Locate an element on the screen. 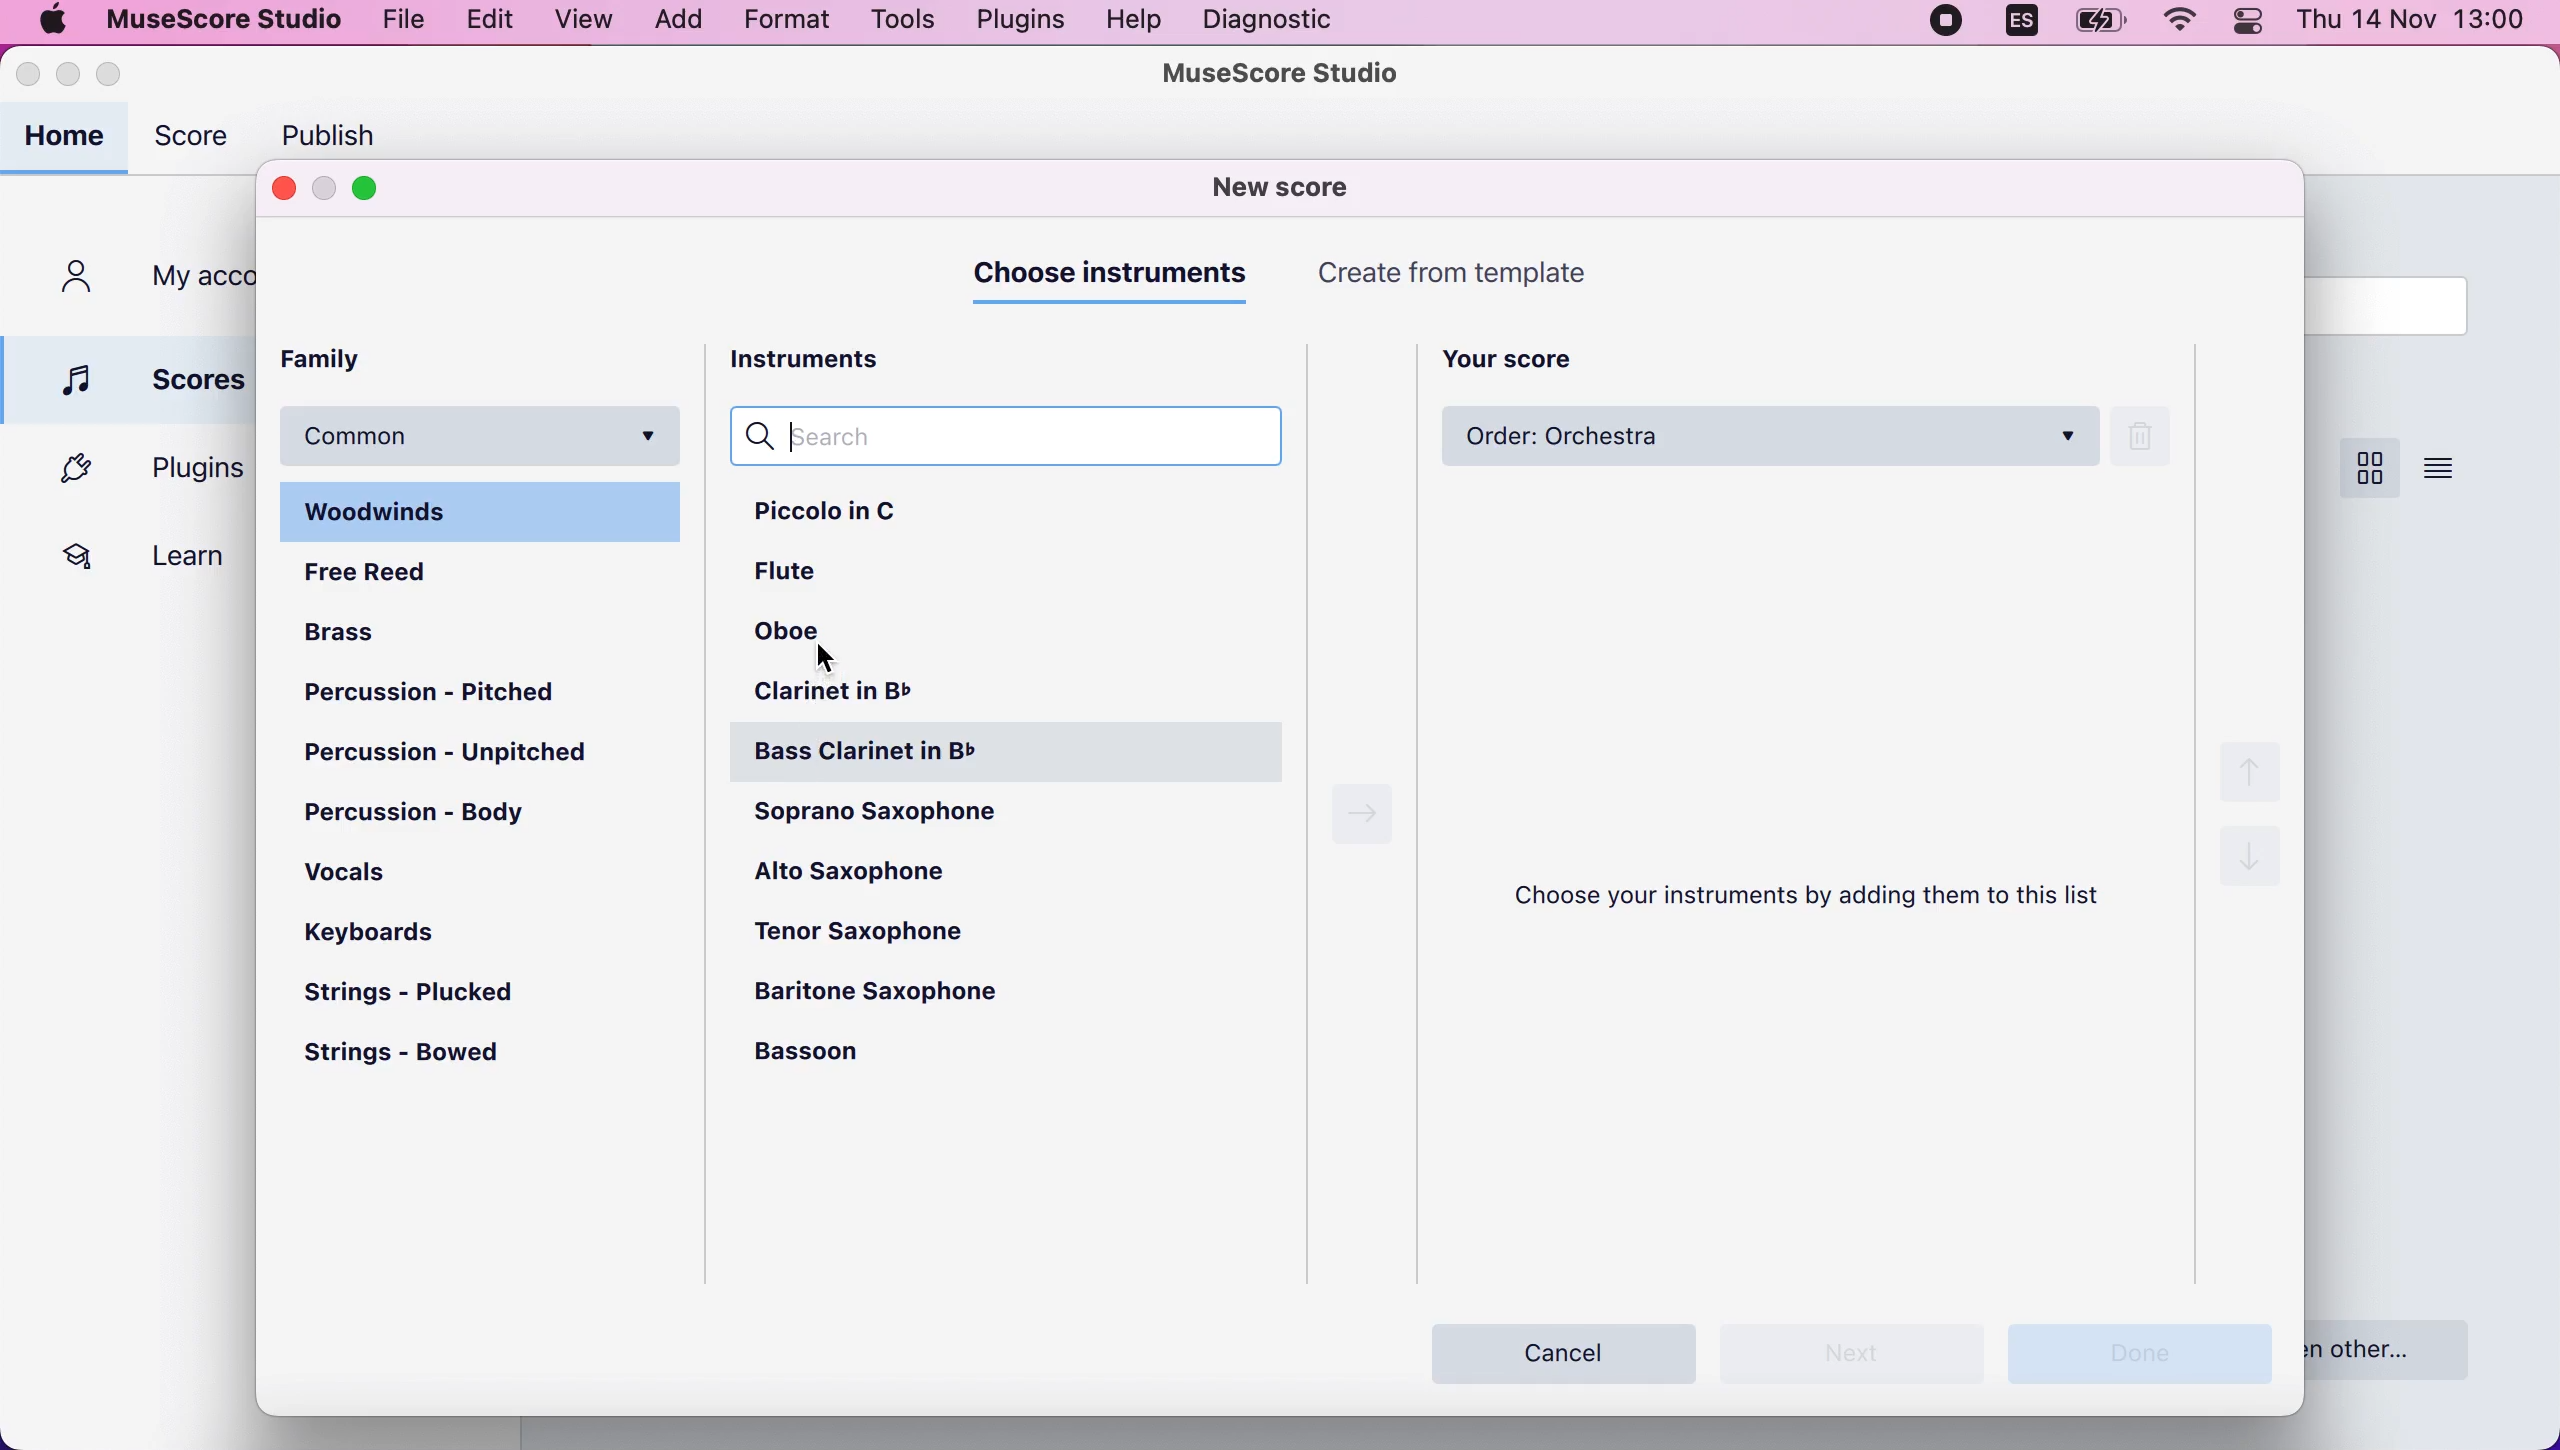 The height and width of the screenshot is (1450, 2560). language is located at coordinates (2016, 27).